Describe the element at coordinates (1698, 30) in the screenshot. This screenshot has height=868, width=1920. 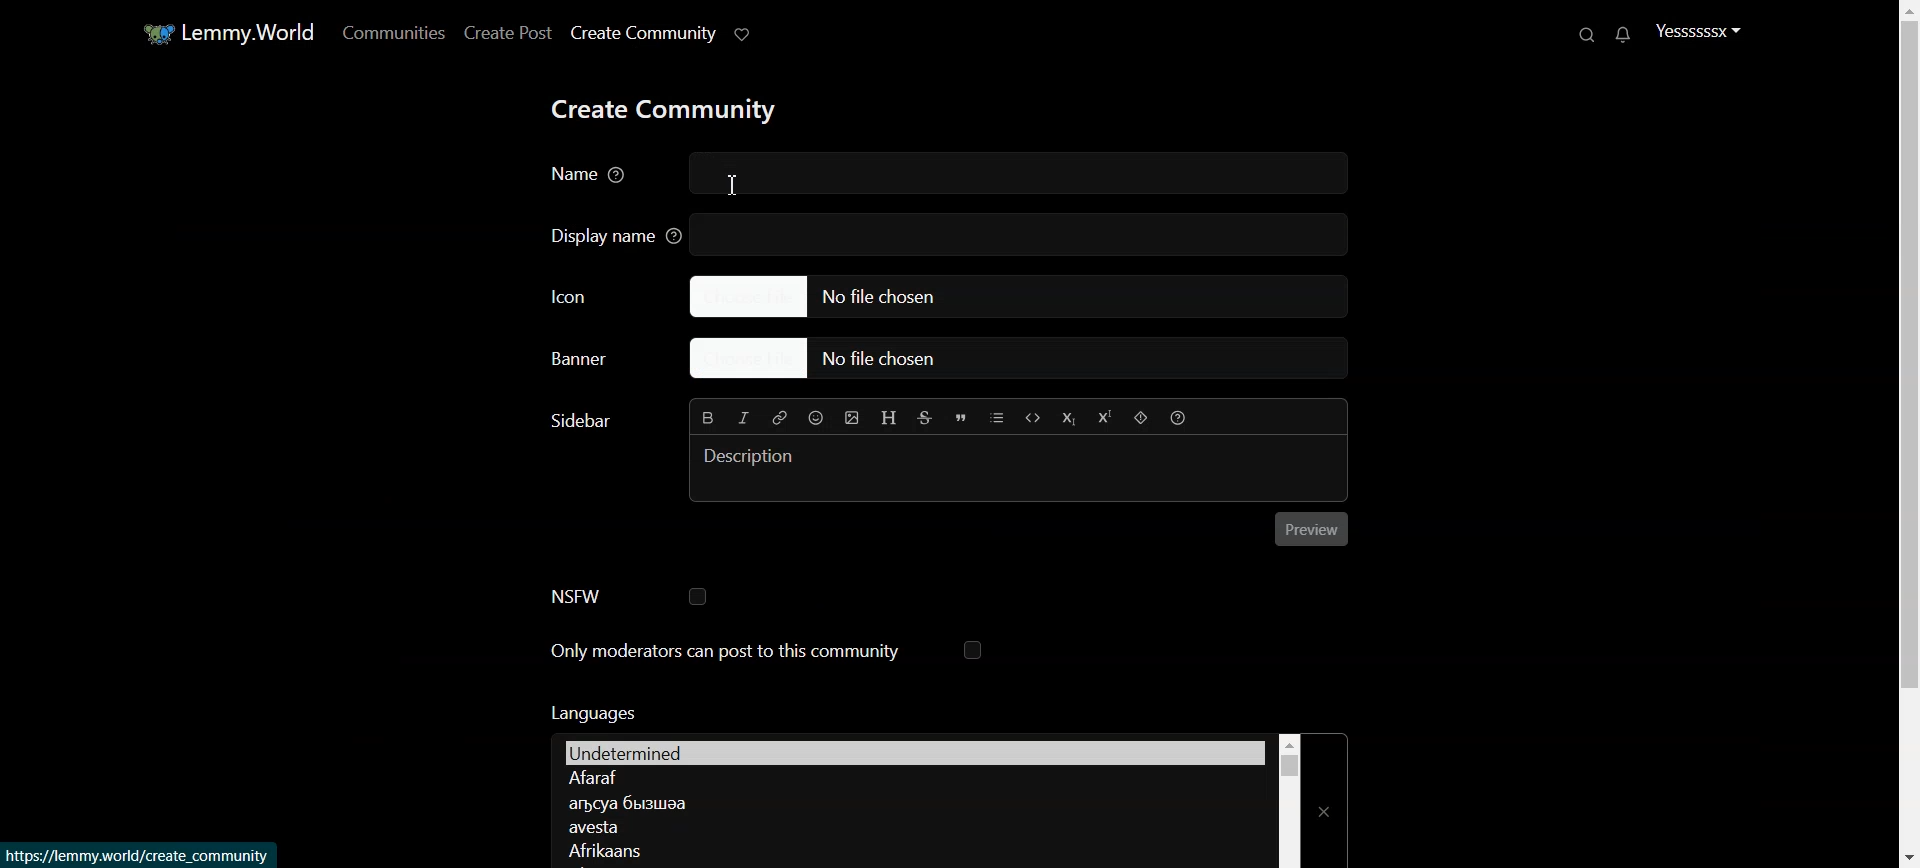
I see `Profile` at that location.